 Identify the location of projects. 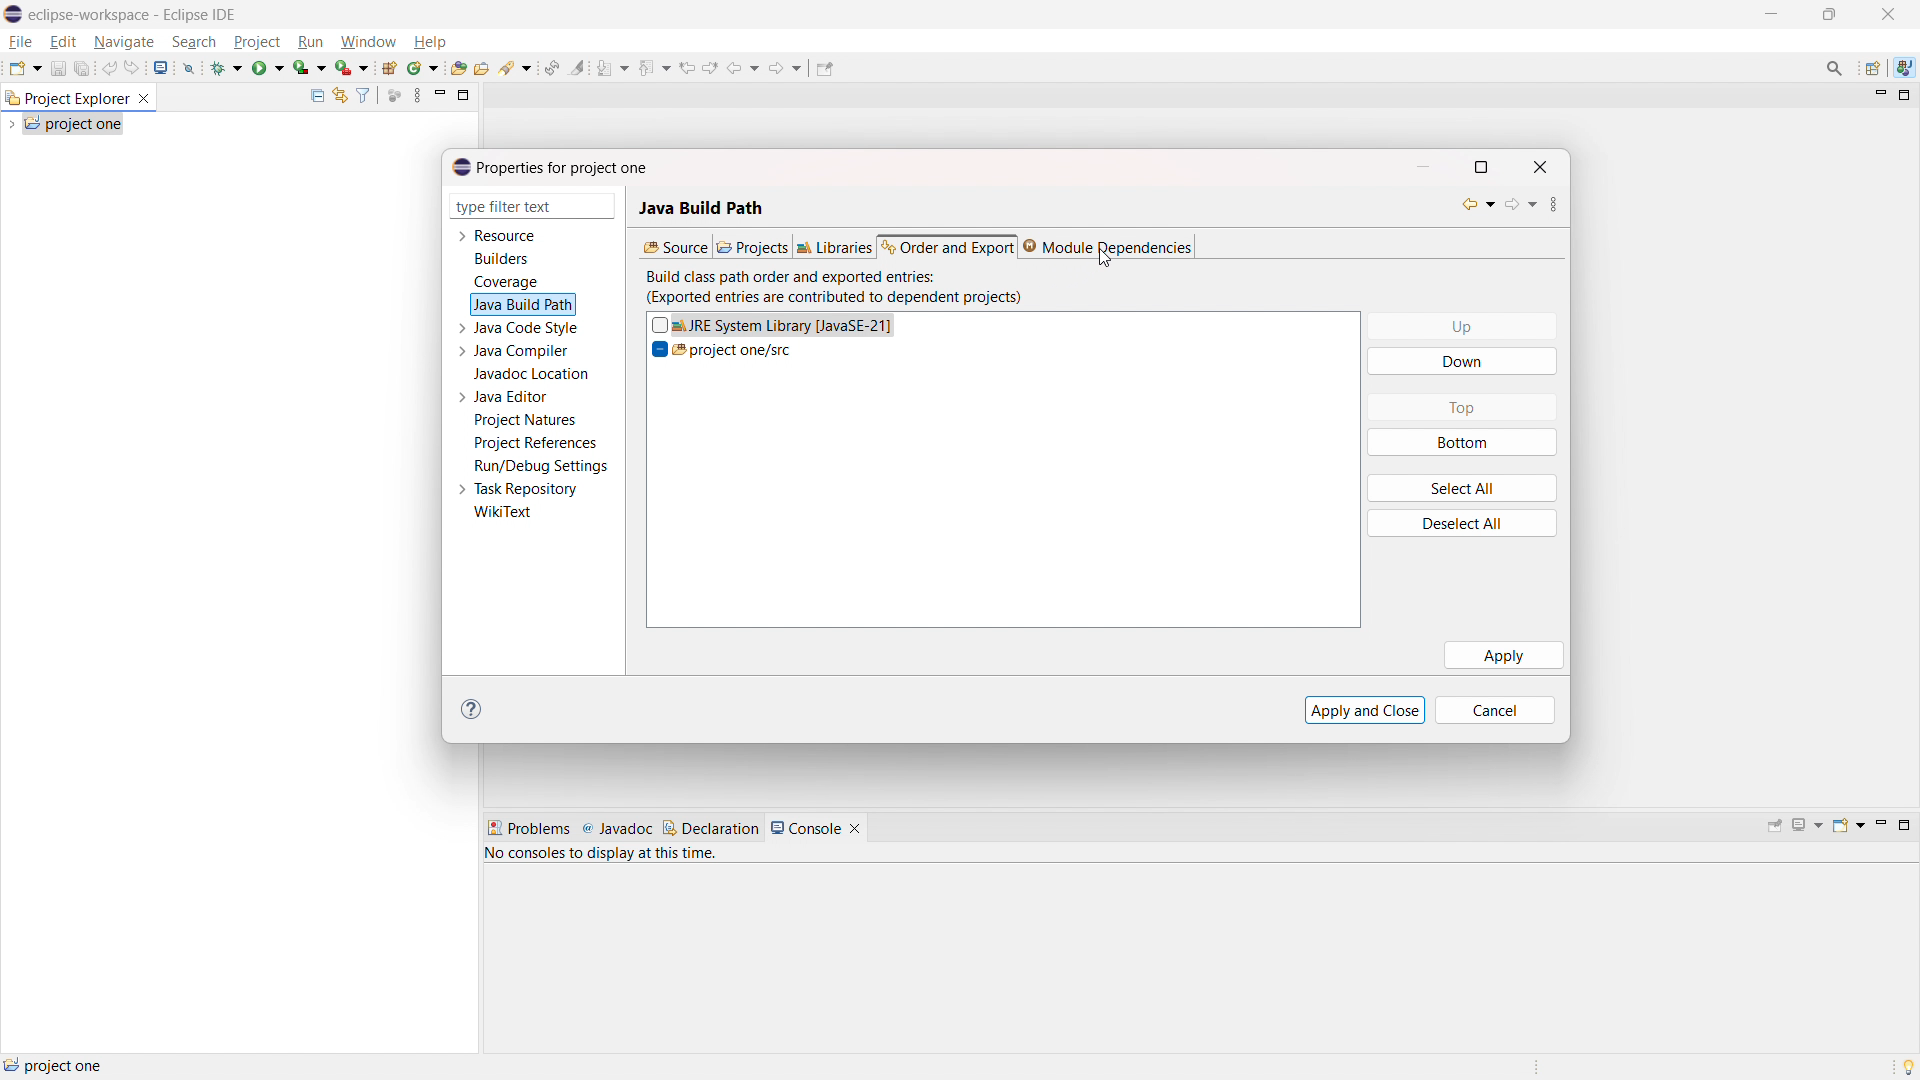
(752, 246).